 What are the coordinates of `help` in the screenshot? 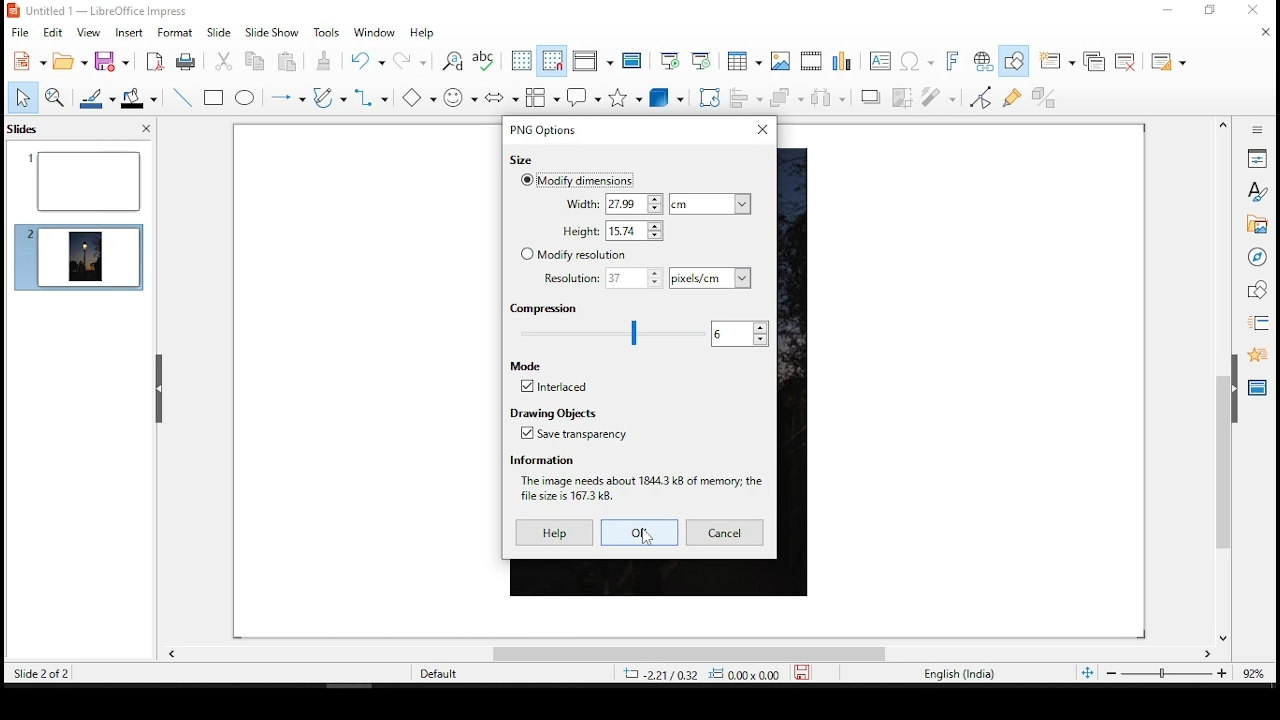 It's located at (425, 34).